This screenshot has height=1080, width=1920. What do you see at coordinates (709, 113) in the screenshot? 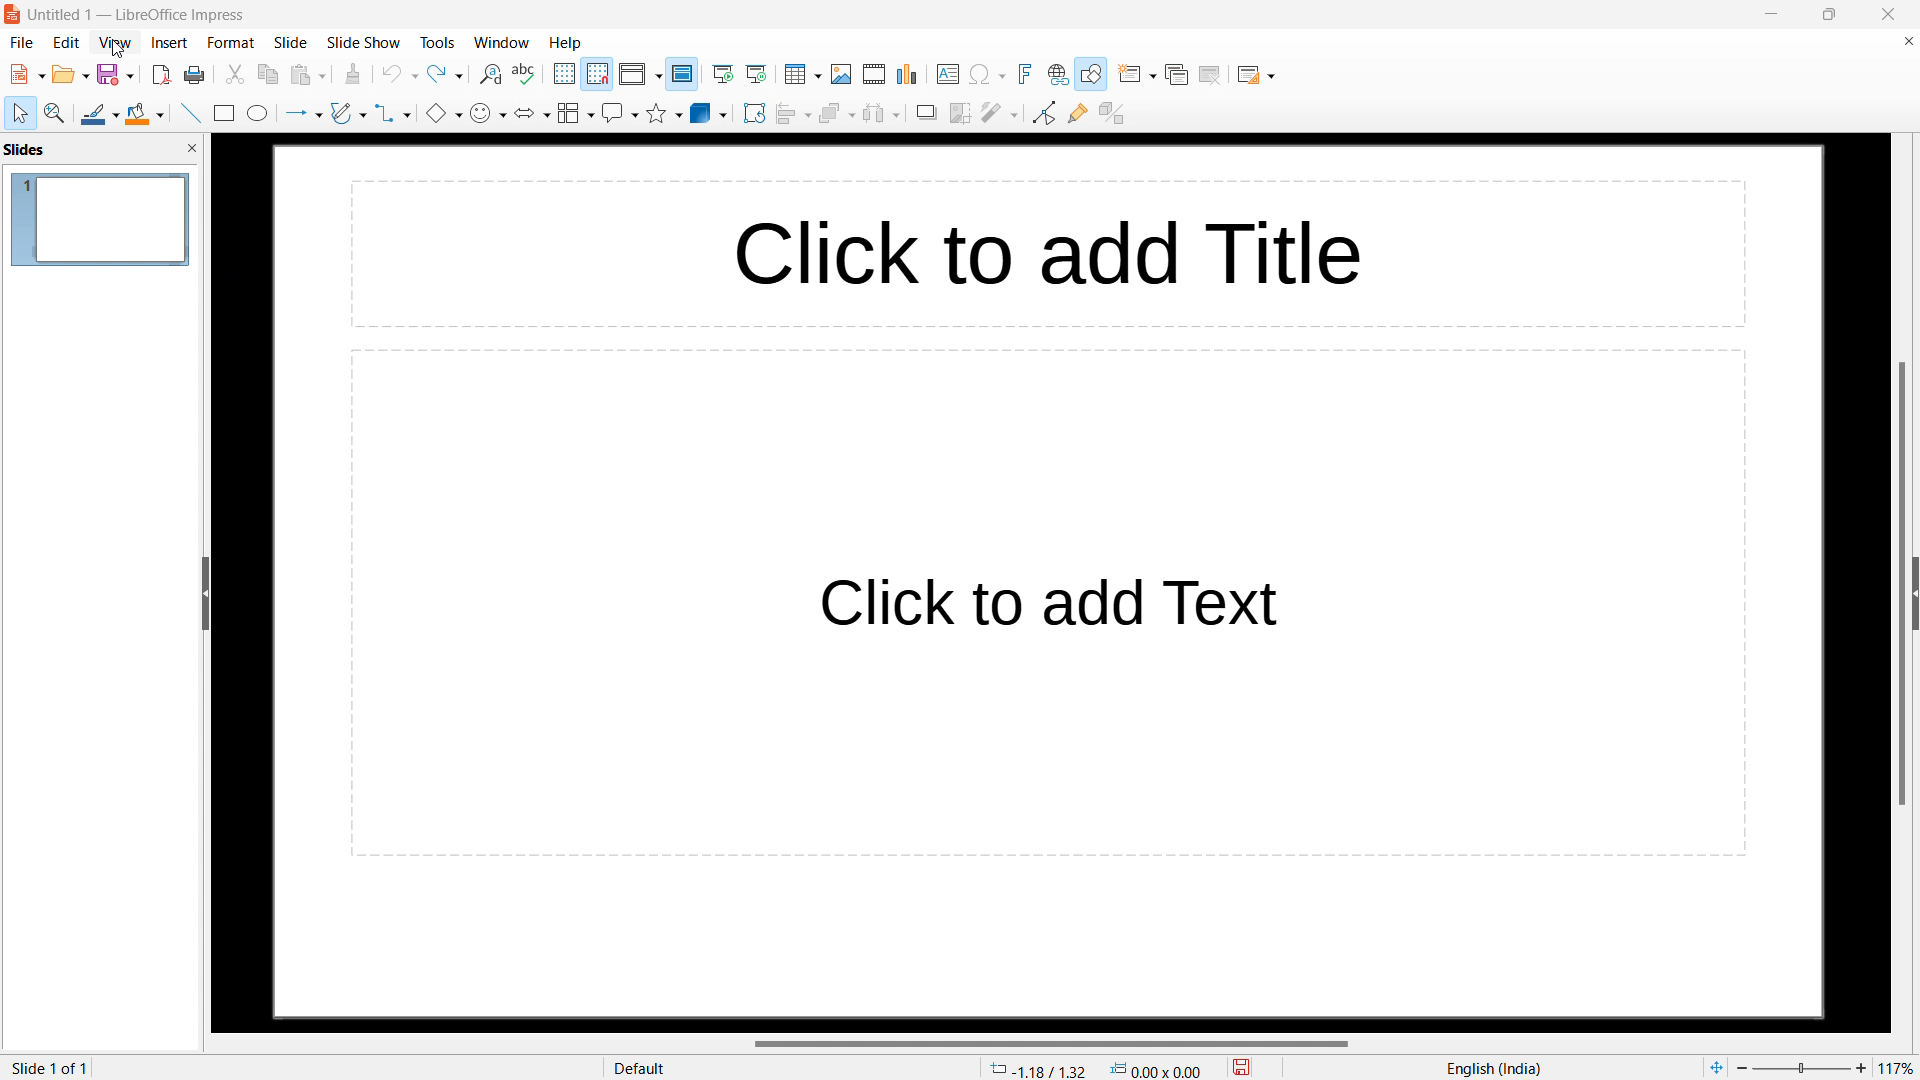
I see `3D objects` at bounding box center [709, 113].